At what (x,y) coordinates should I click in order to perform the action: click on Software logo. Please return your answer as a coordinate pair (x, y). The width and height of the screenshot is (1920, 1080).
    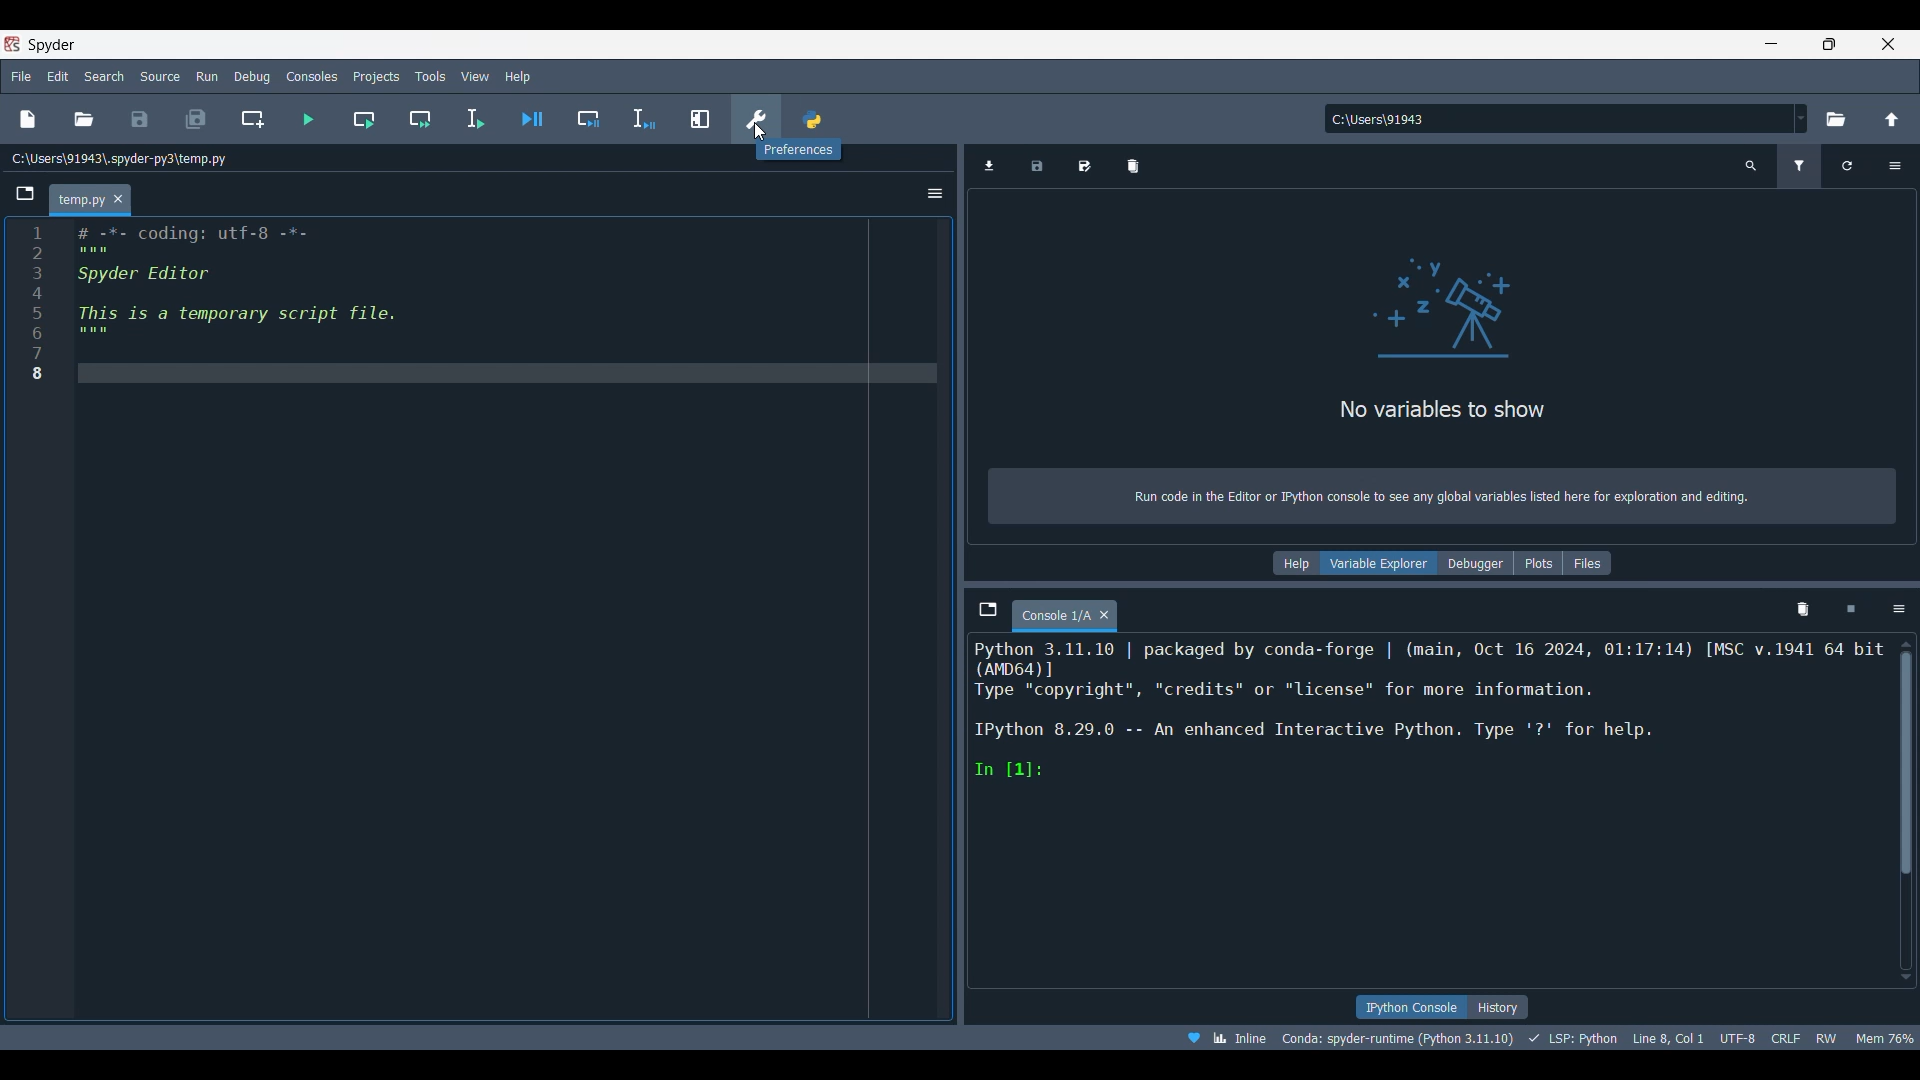
    Looking at the image, I should click on (12, 44).